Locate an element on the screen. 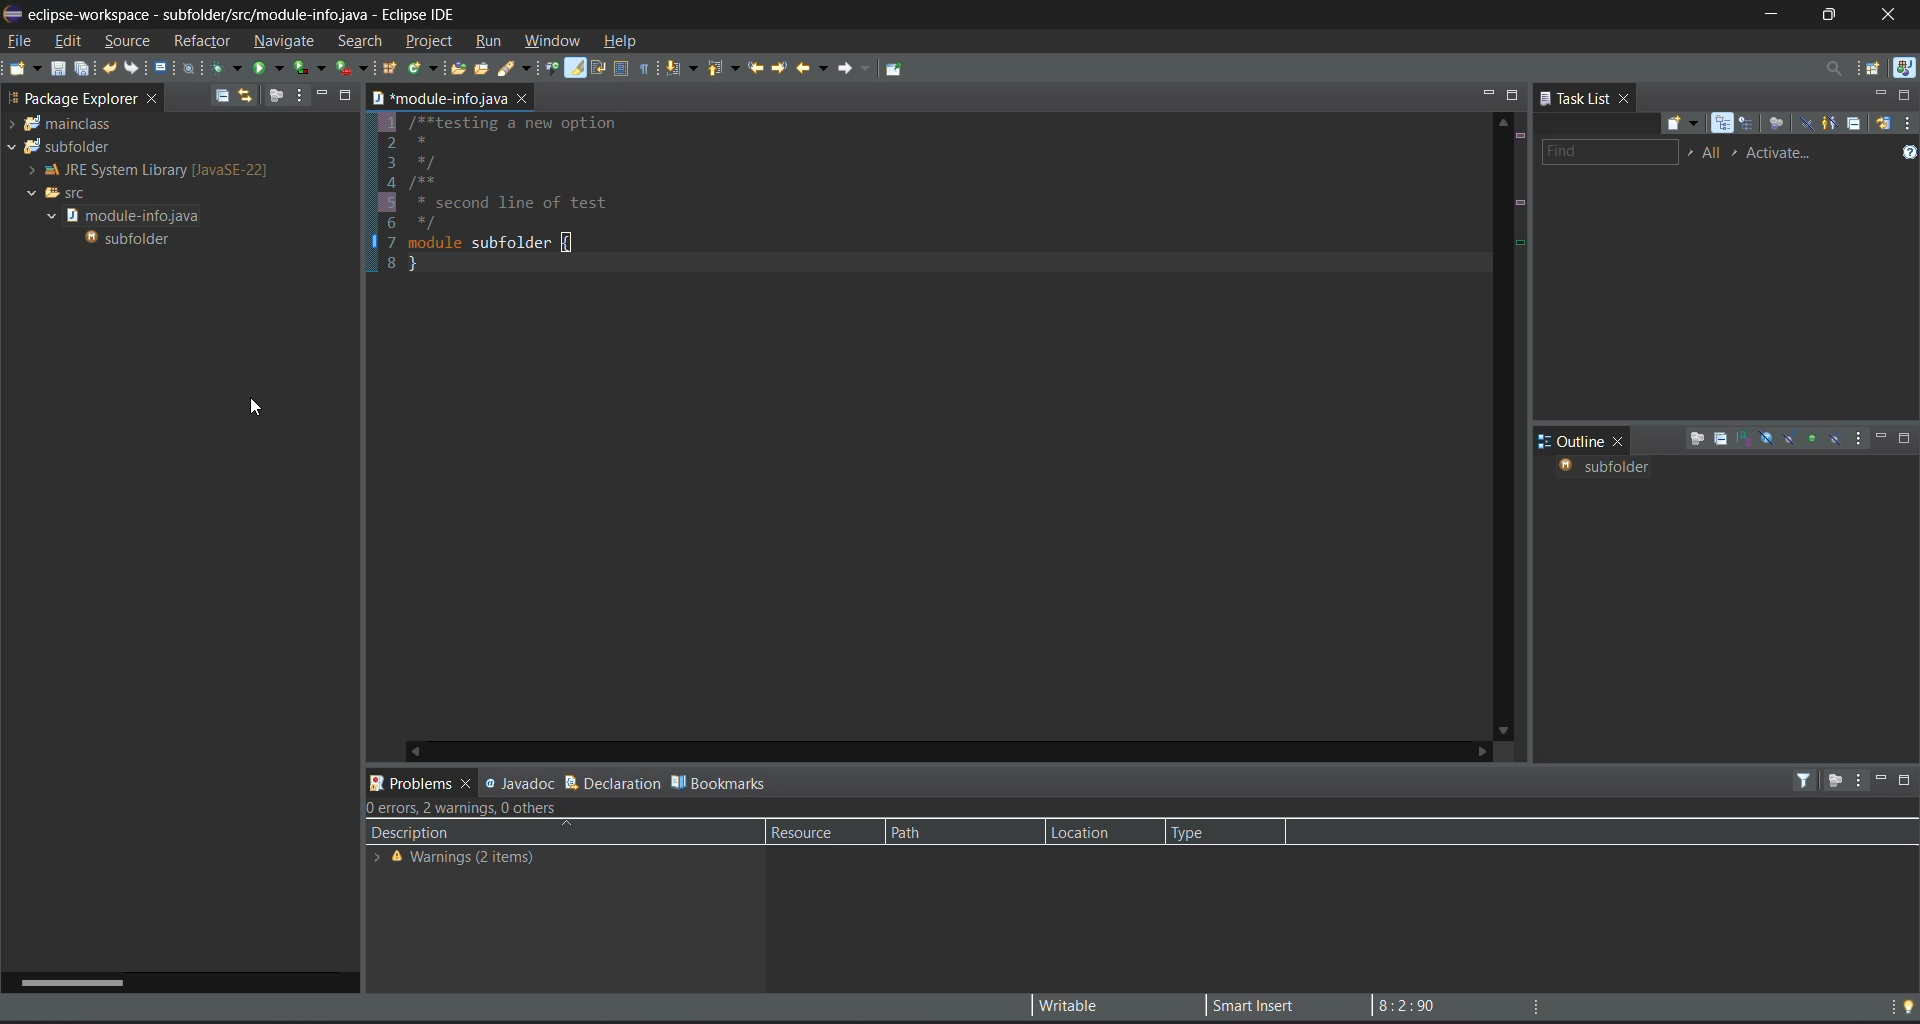  focus on active task is located at coordinates (1697, 440).